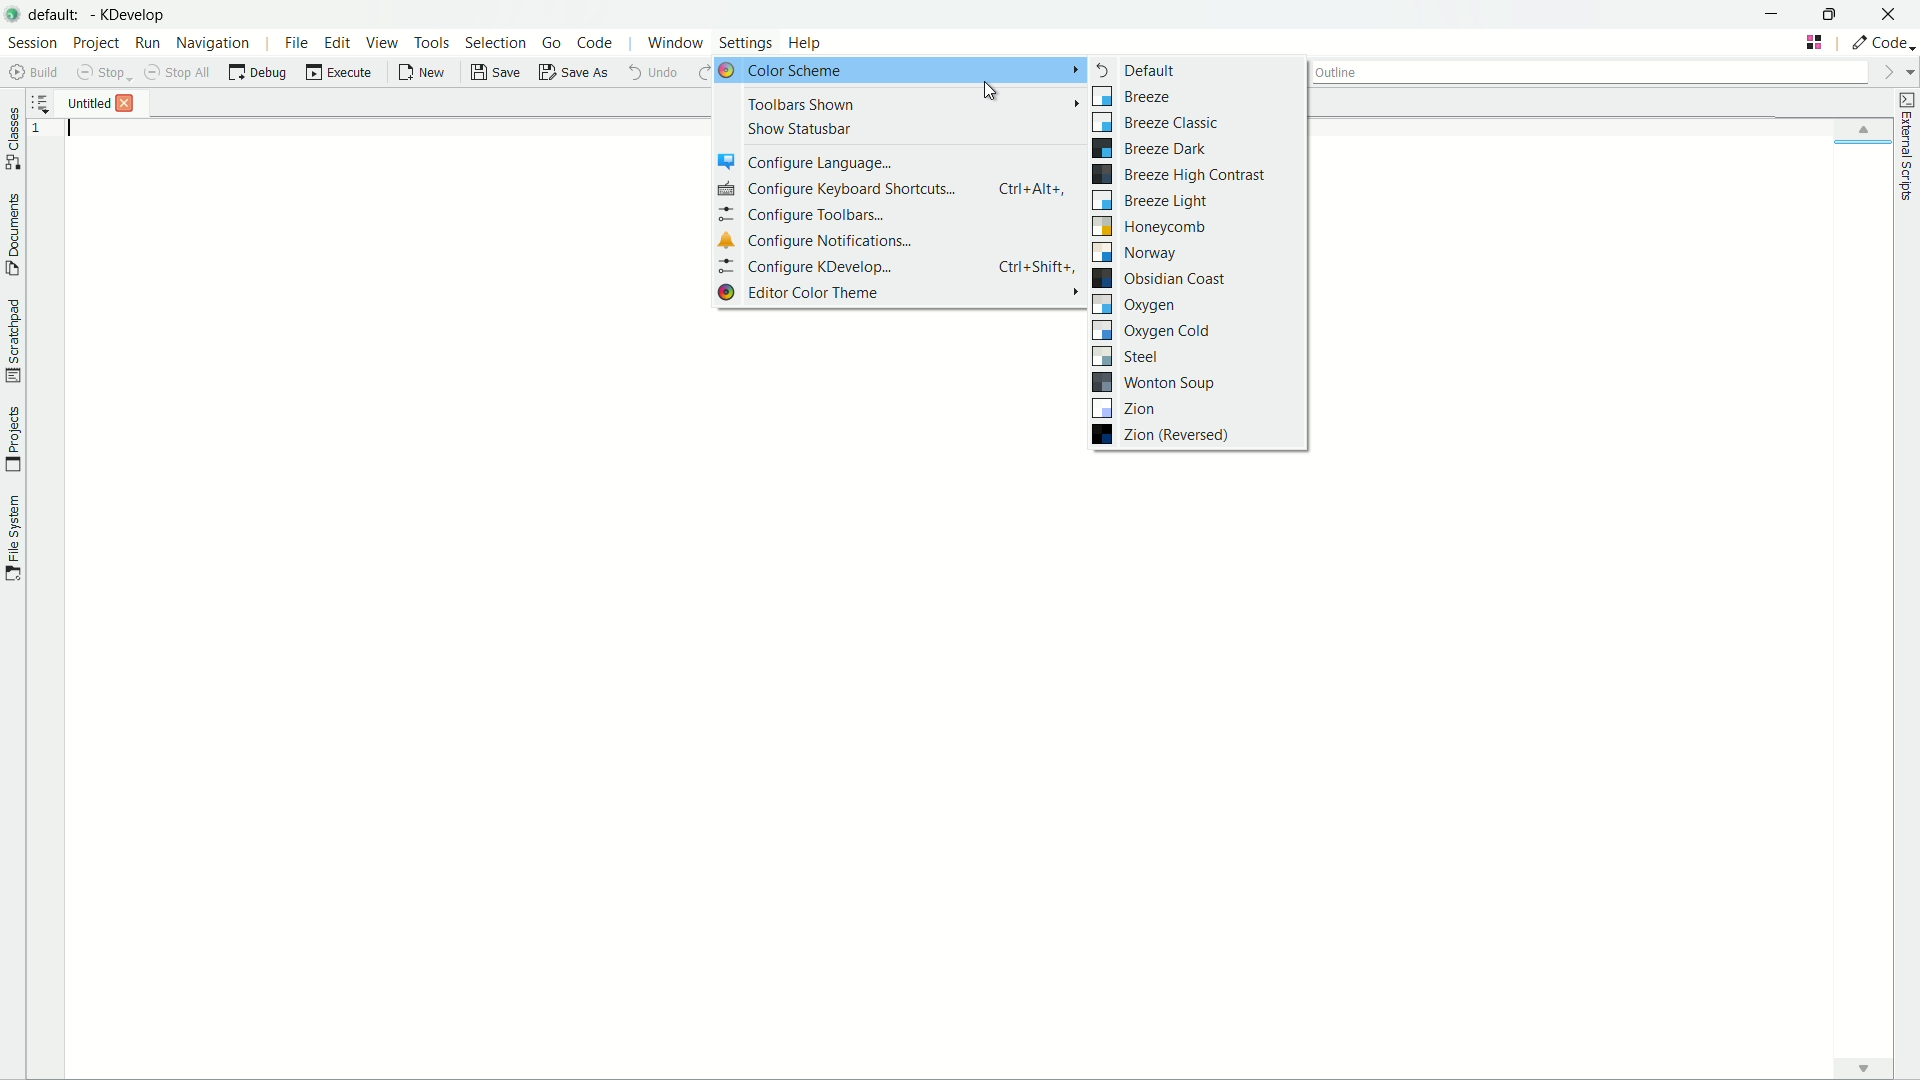  Describe the element at coordinates (1156, 123) in the screenshot. I see `breeze classic` at that location.